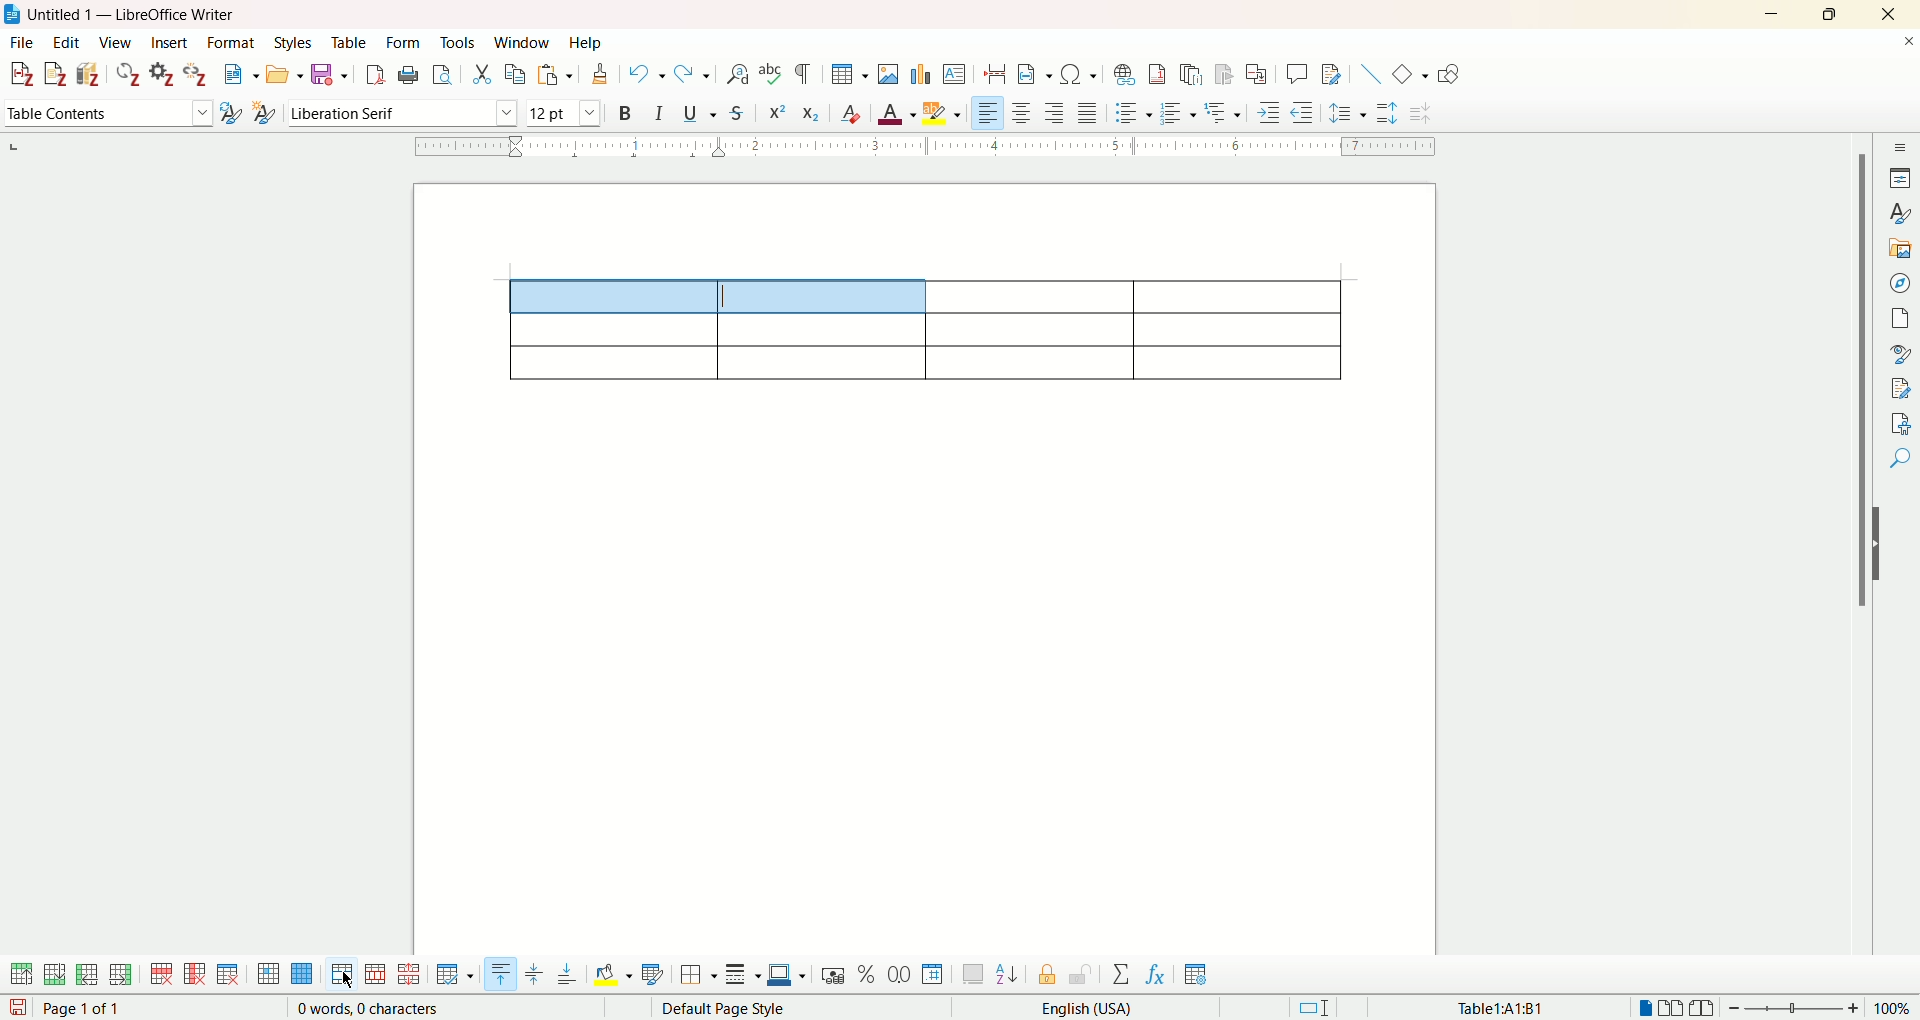  I want to click on find, so click(1903, 459).